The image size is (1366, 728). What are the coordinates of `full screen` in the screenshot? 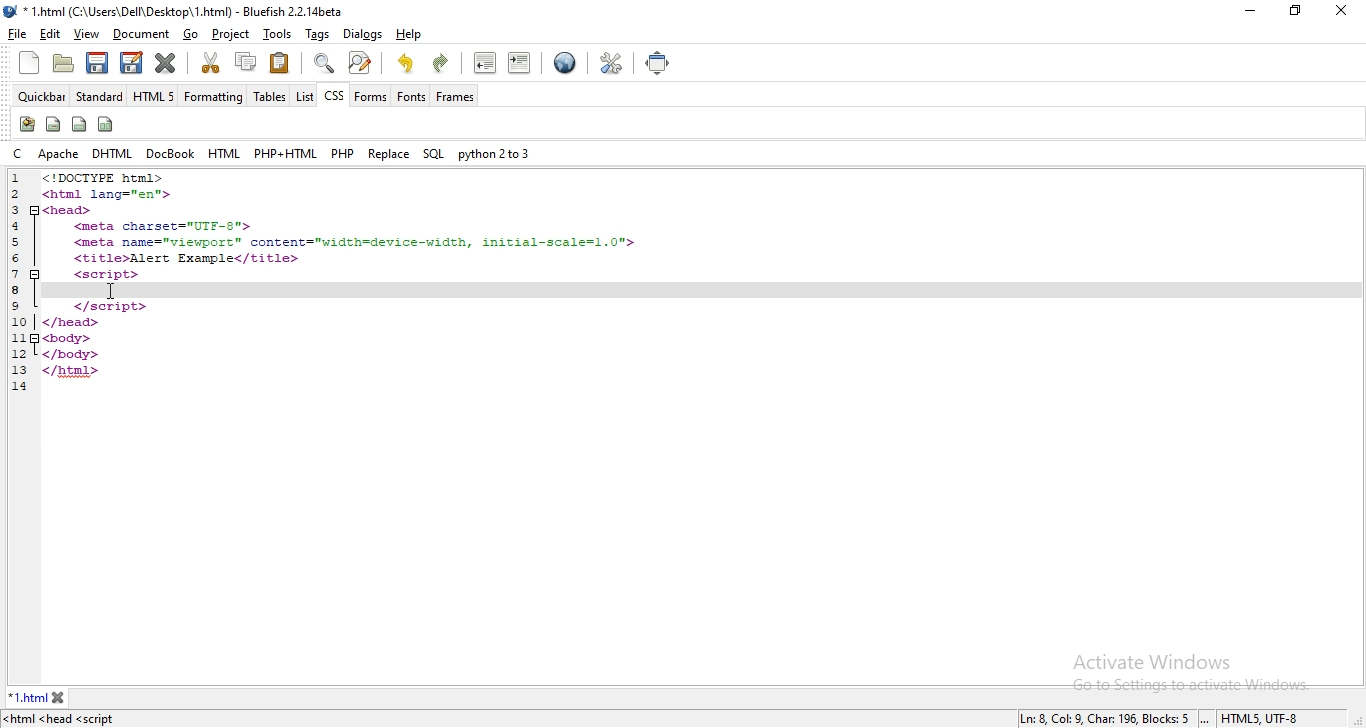 It's located at (663, 64).